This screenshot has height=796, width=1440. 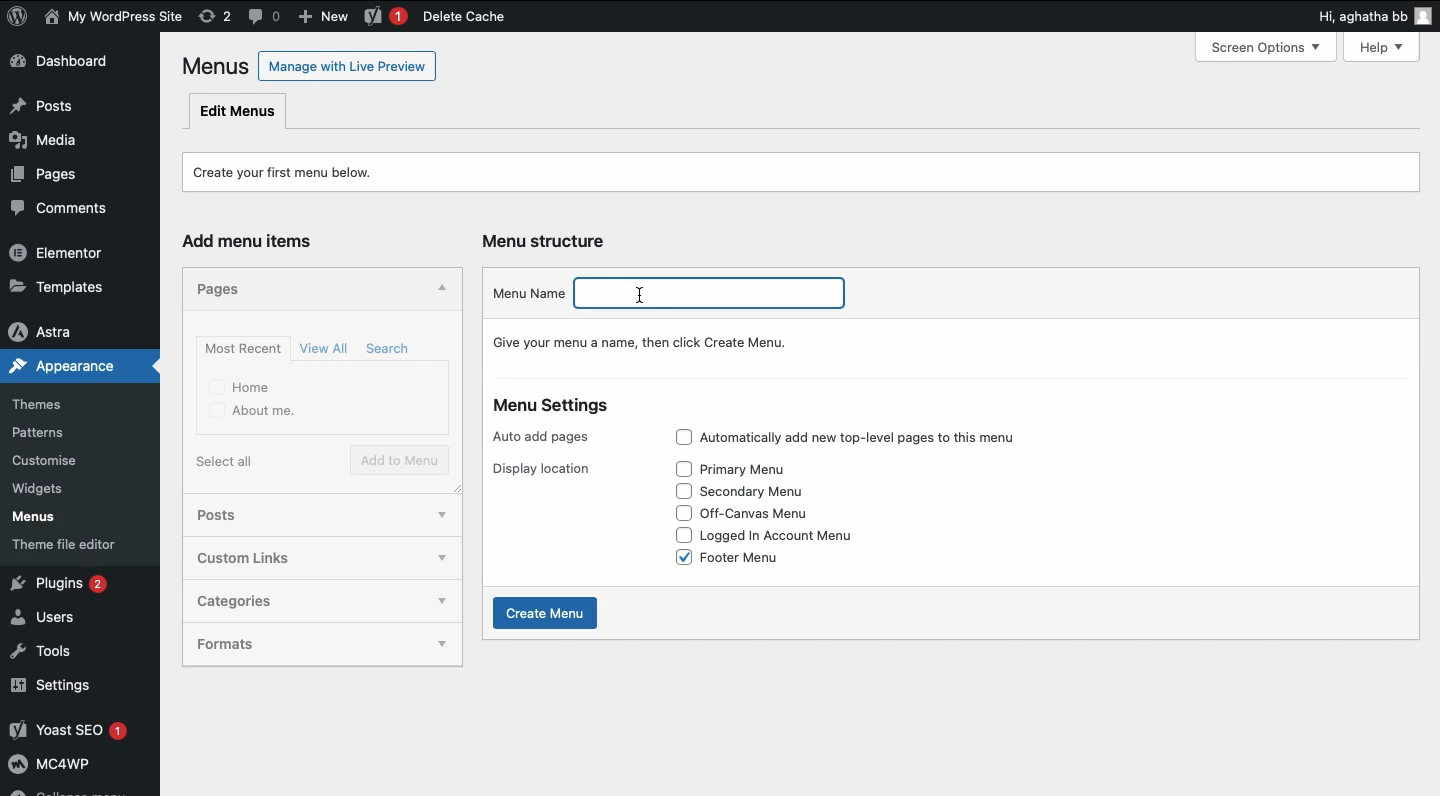 What do you see at coordinates (677, 469) in the screenshot?
I see `Check box` at bounding box center [677, 469].